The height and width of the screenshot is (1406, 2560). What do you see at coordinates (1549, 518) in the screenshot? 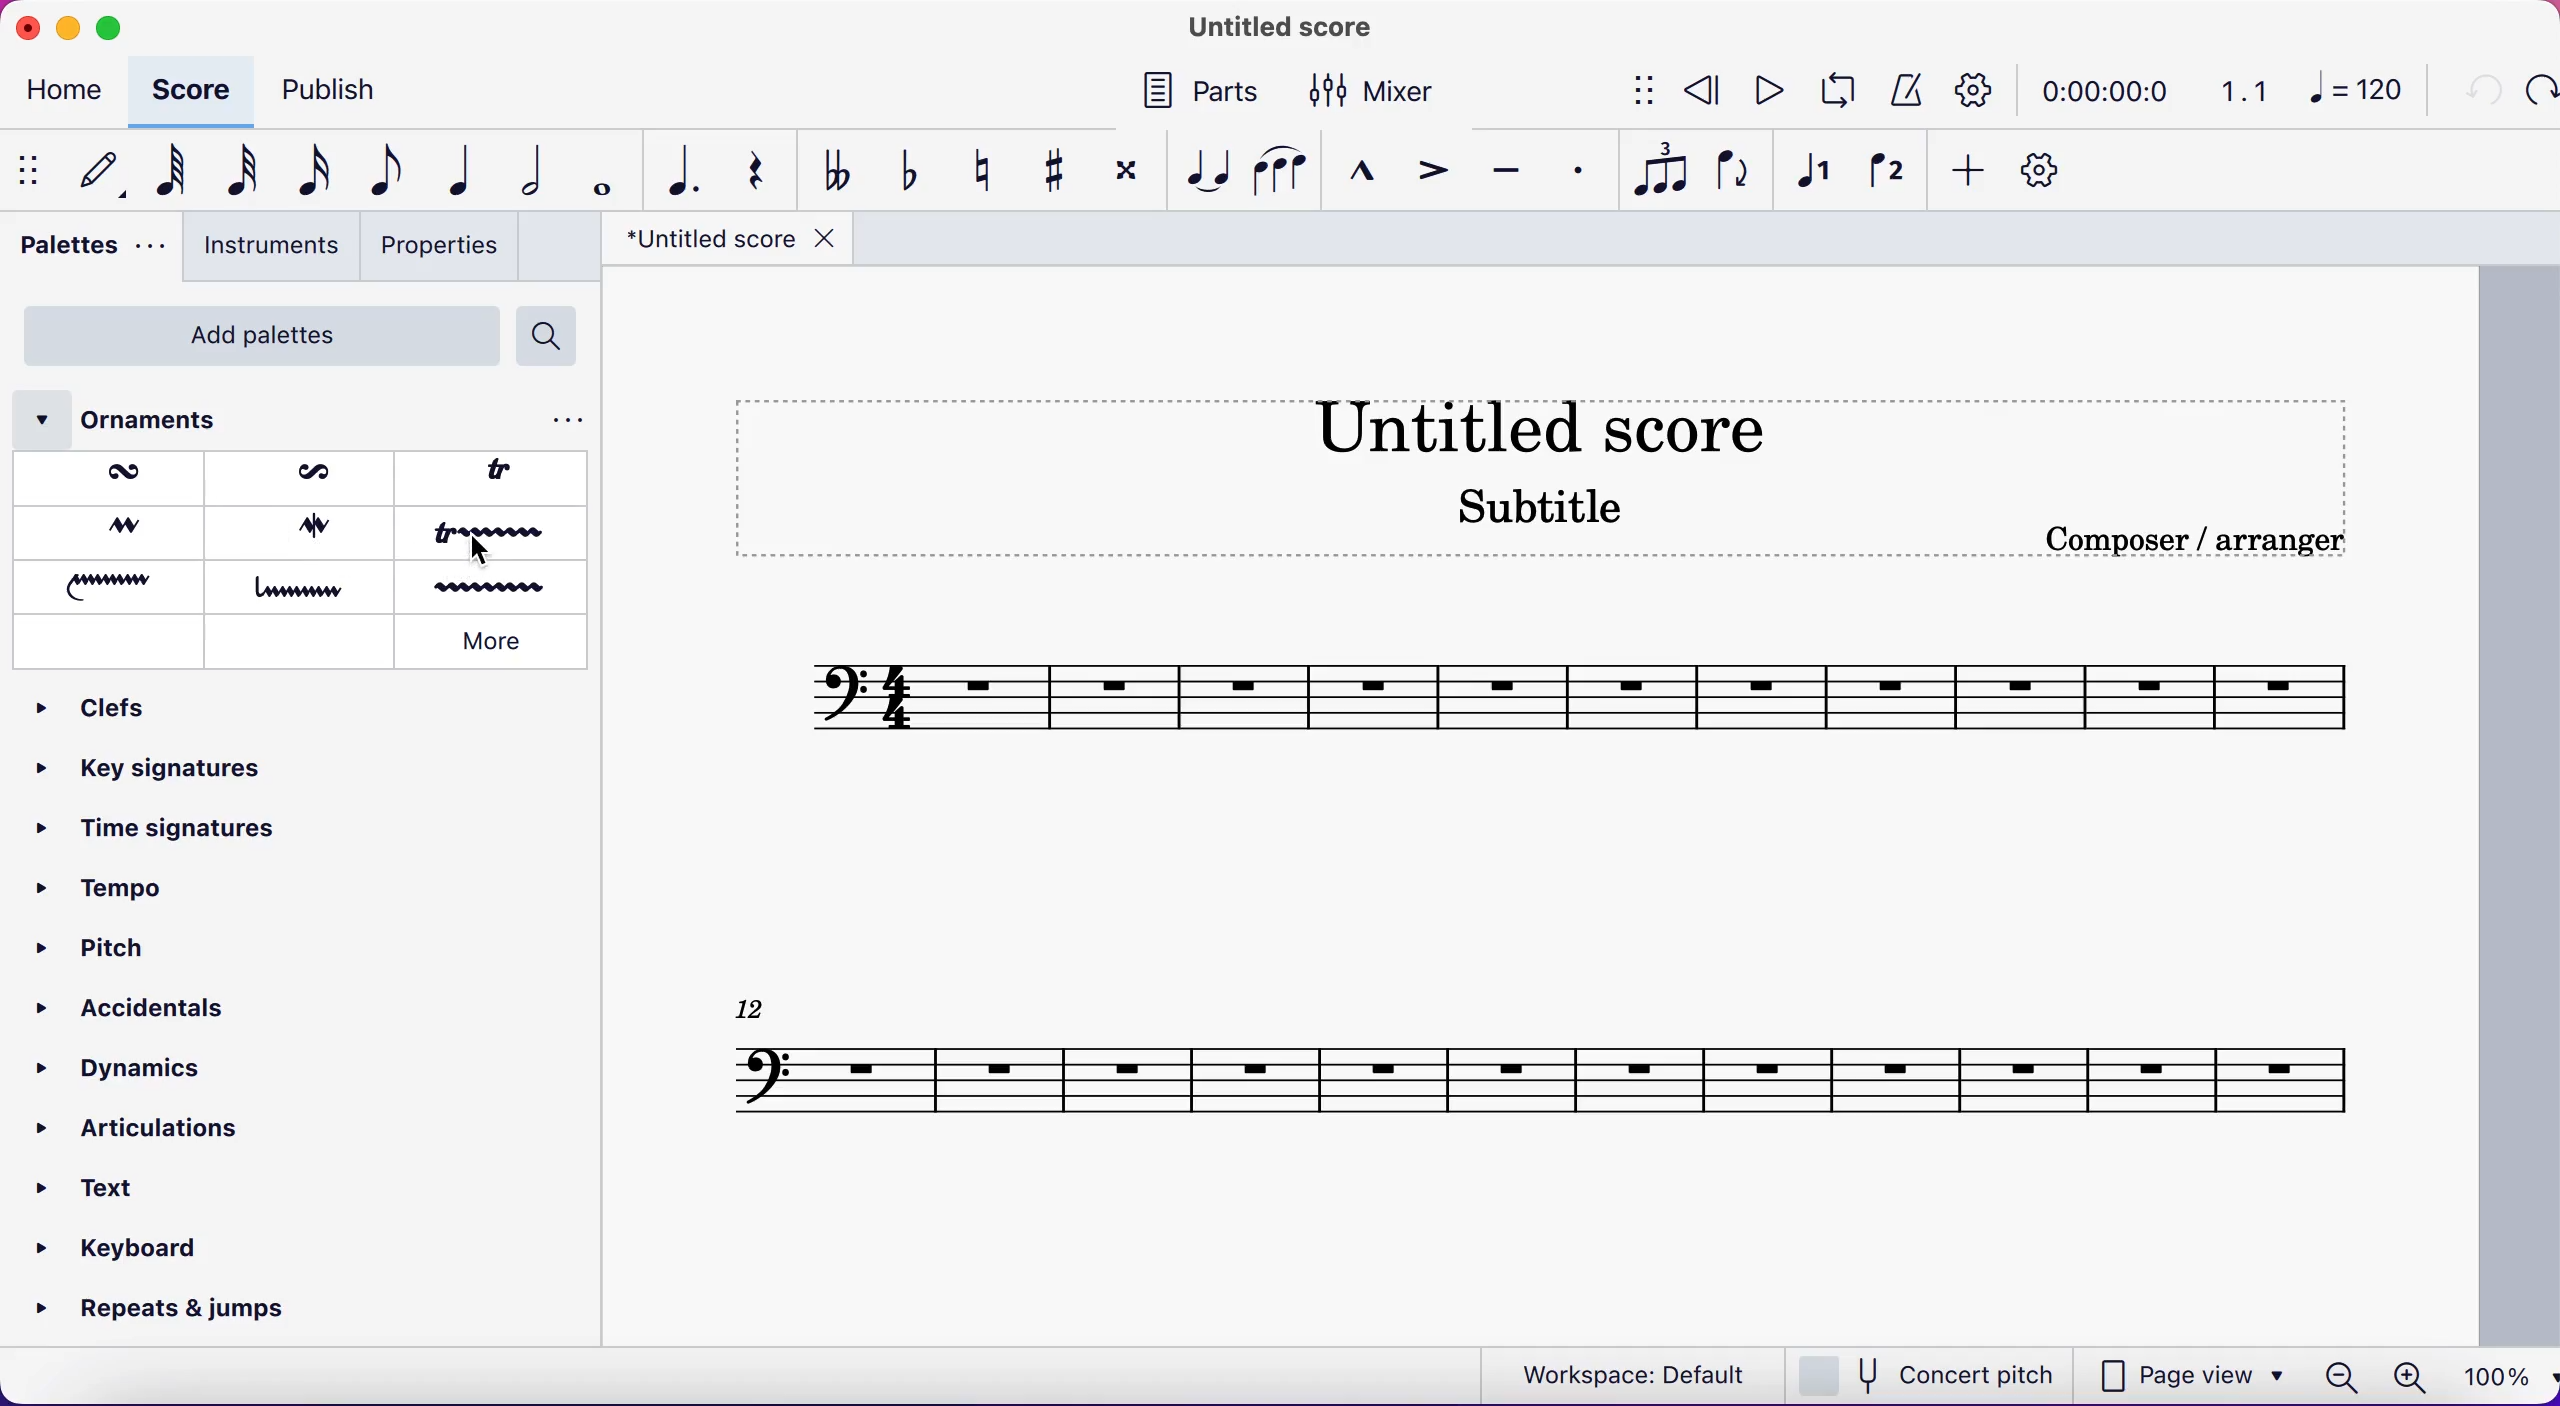
I see `score subtitle` at bounding box center [1549, 518].